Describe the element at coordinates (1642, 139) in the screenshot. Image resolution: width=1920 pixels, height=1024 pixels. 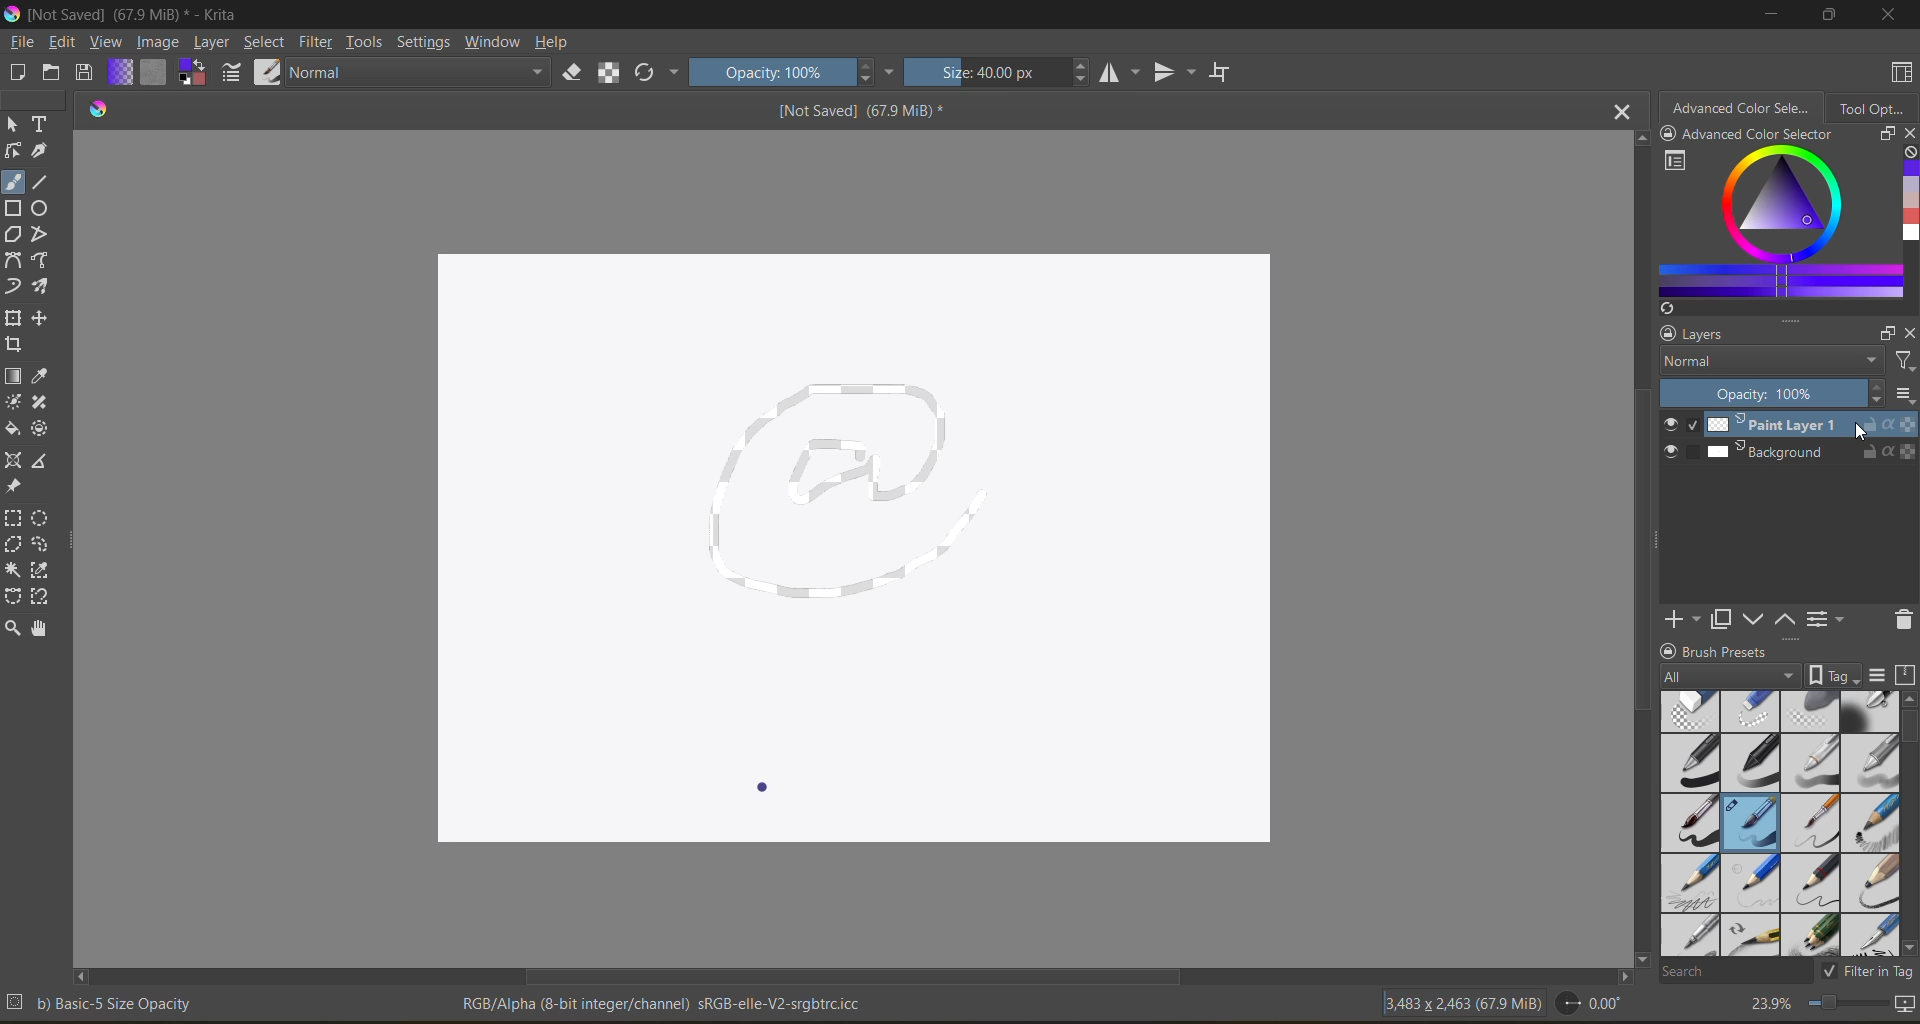
I see `scroll up` at that location.